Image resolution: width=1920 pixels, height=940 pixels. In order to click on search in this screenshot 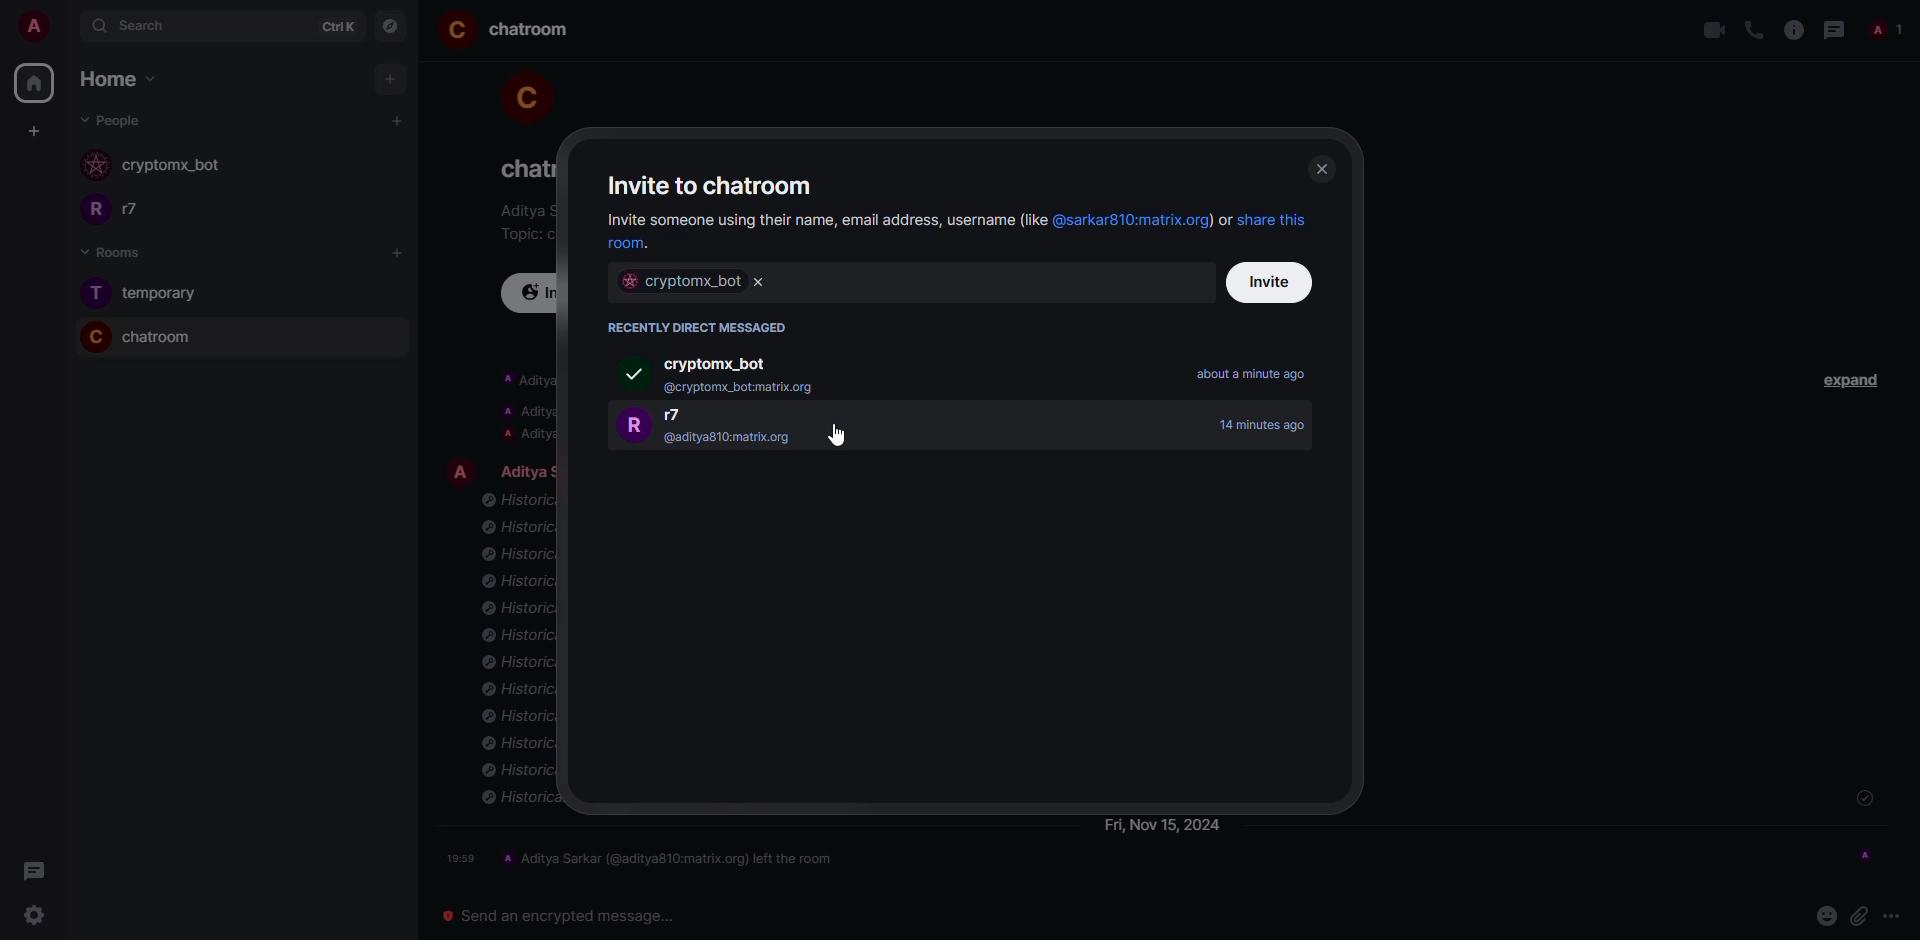, I will do `click(150, 26)`.